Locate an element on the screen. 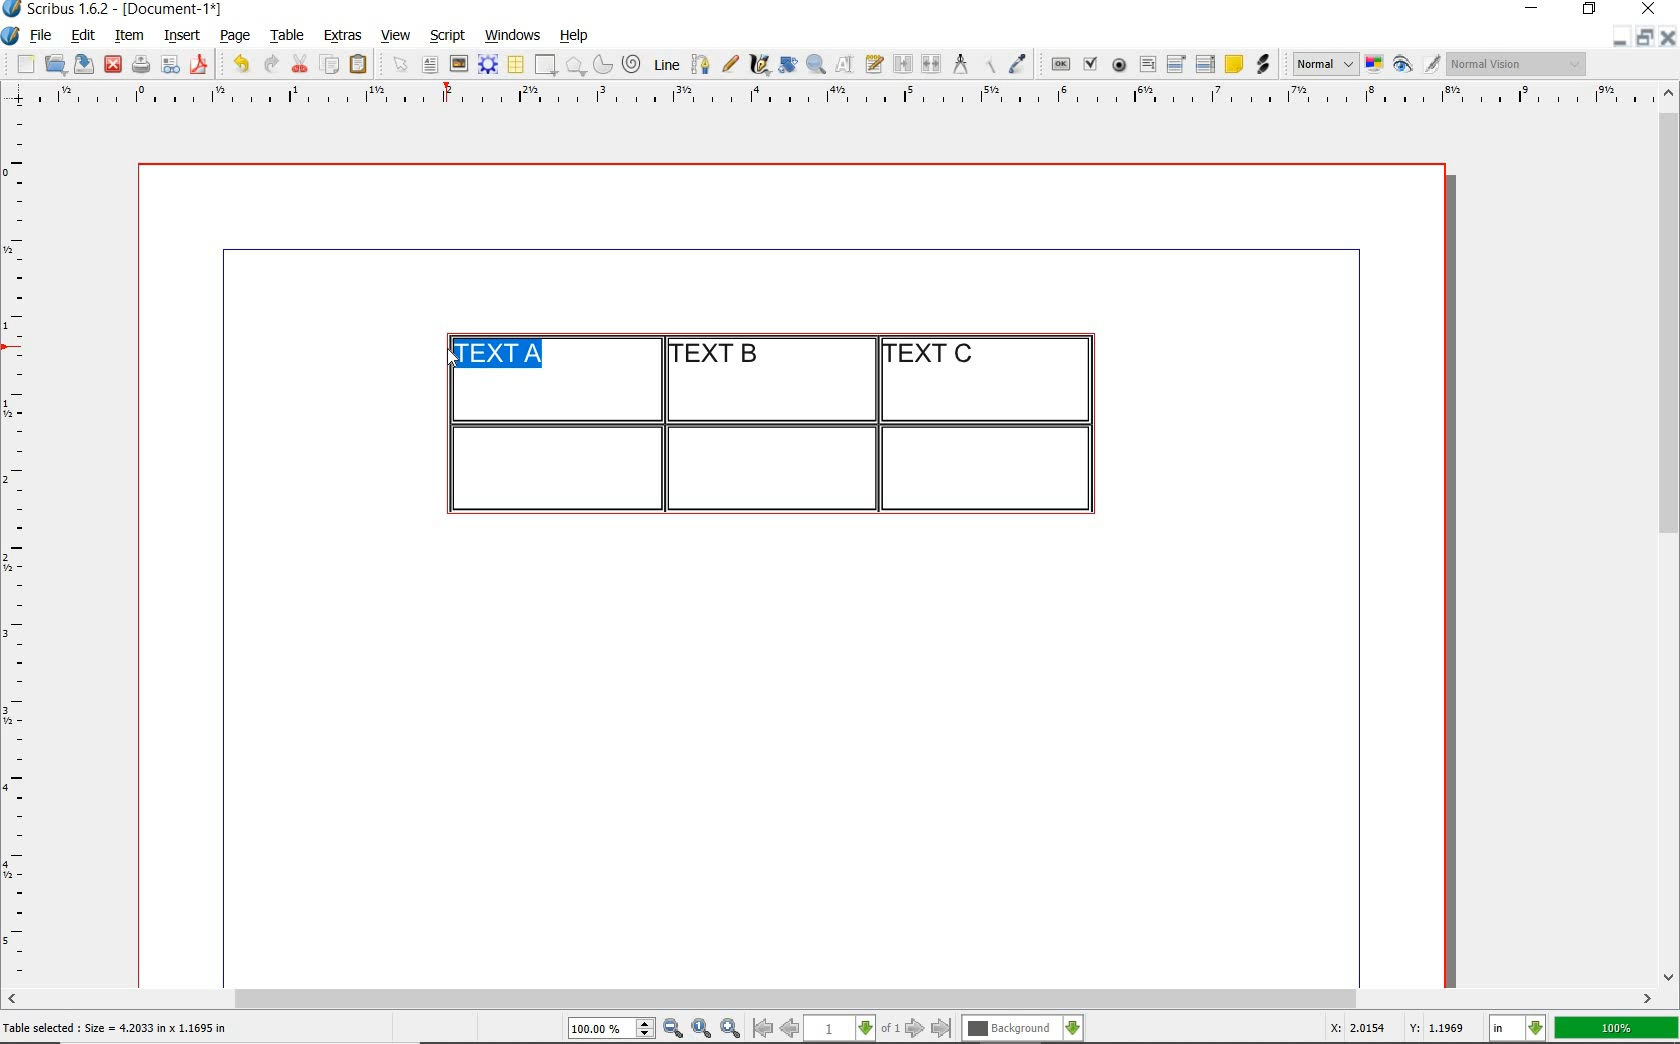 This screenshot has width=1680, height=1044. save is located at coordinates (81, 64).